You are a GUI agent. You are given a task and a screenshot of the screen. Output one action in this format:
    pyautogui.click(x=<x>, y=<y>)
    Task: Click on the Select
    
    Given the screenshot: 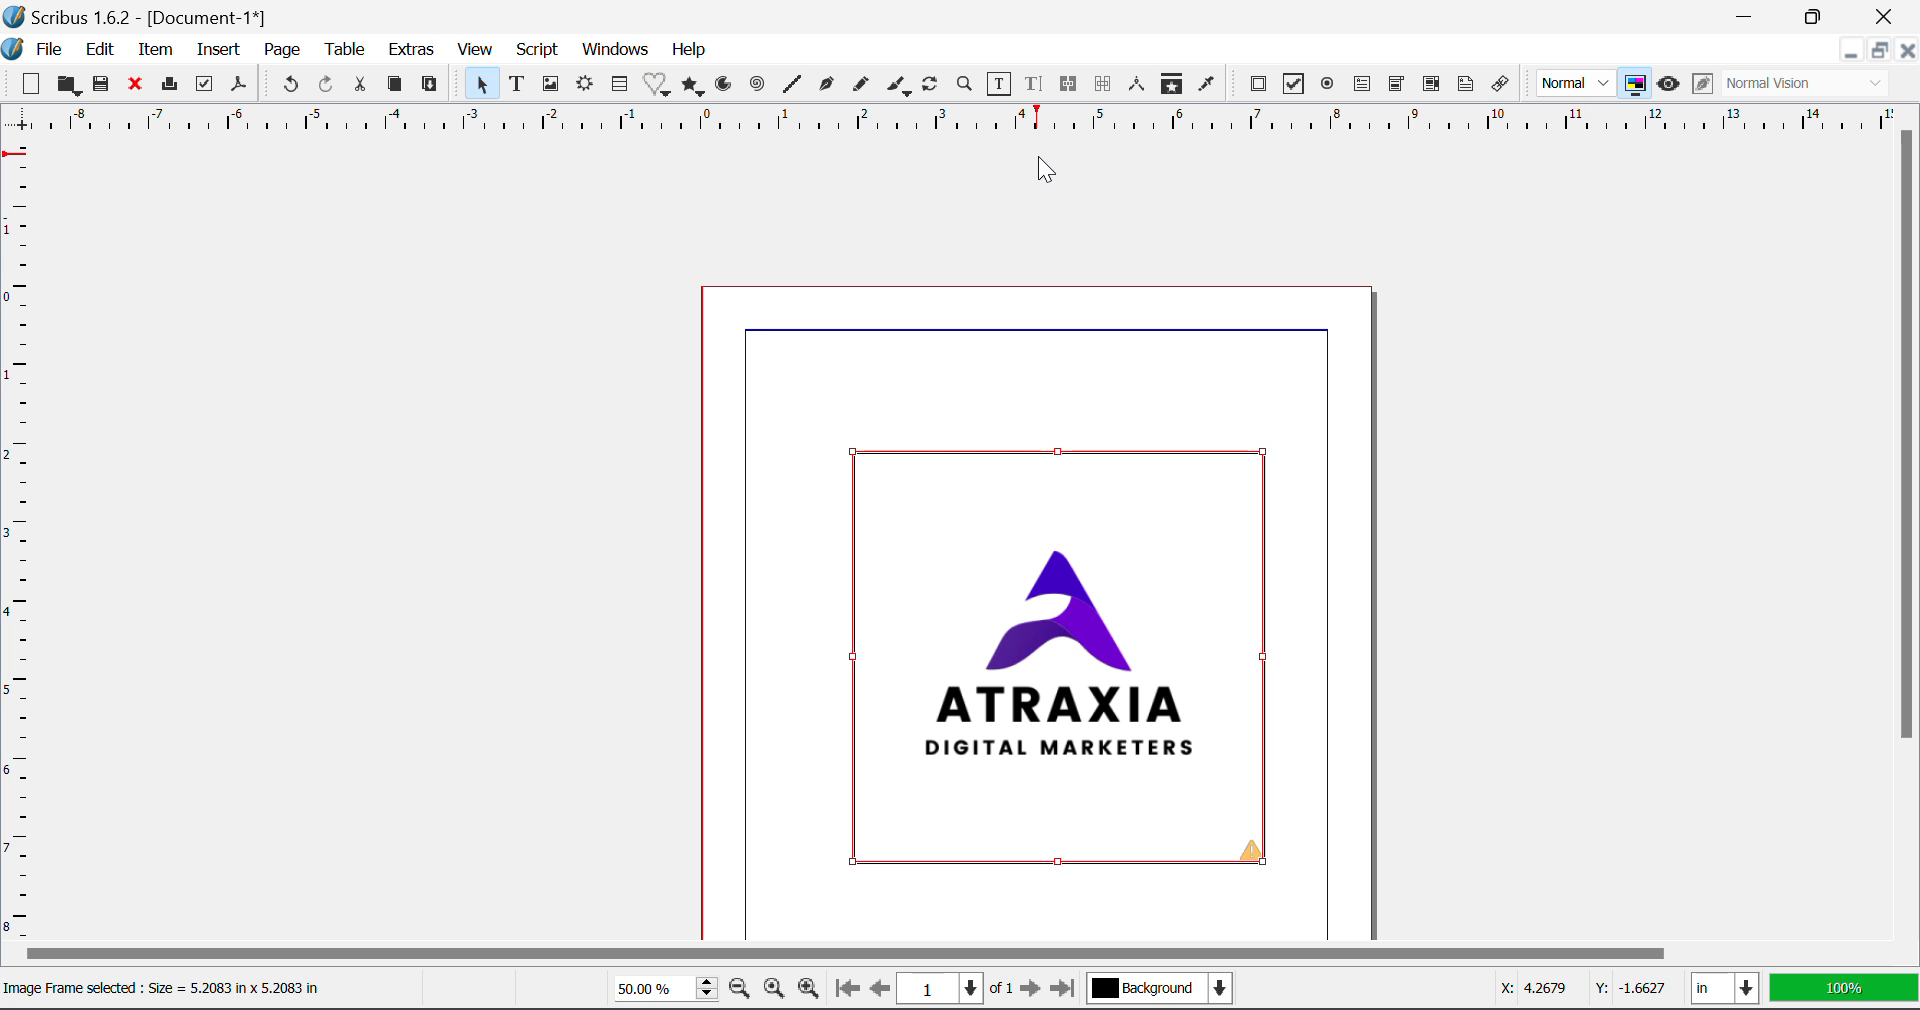 What is the action you would take?
    pyautogui.click(x=480, y=84)
    